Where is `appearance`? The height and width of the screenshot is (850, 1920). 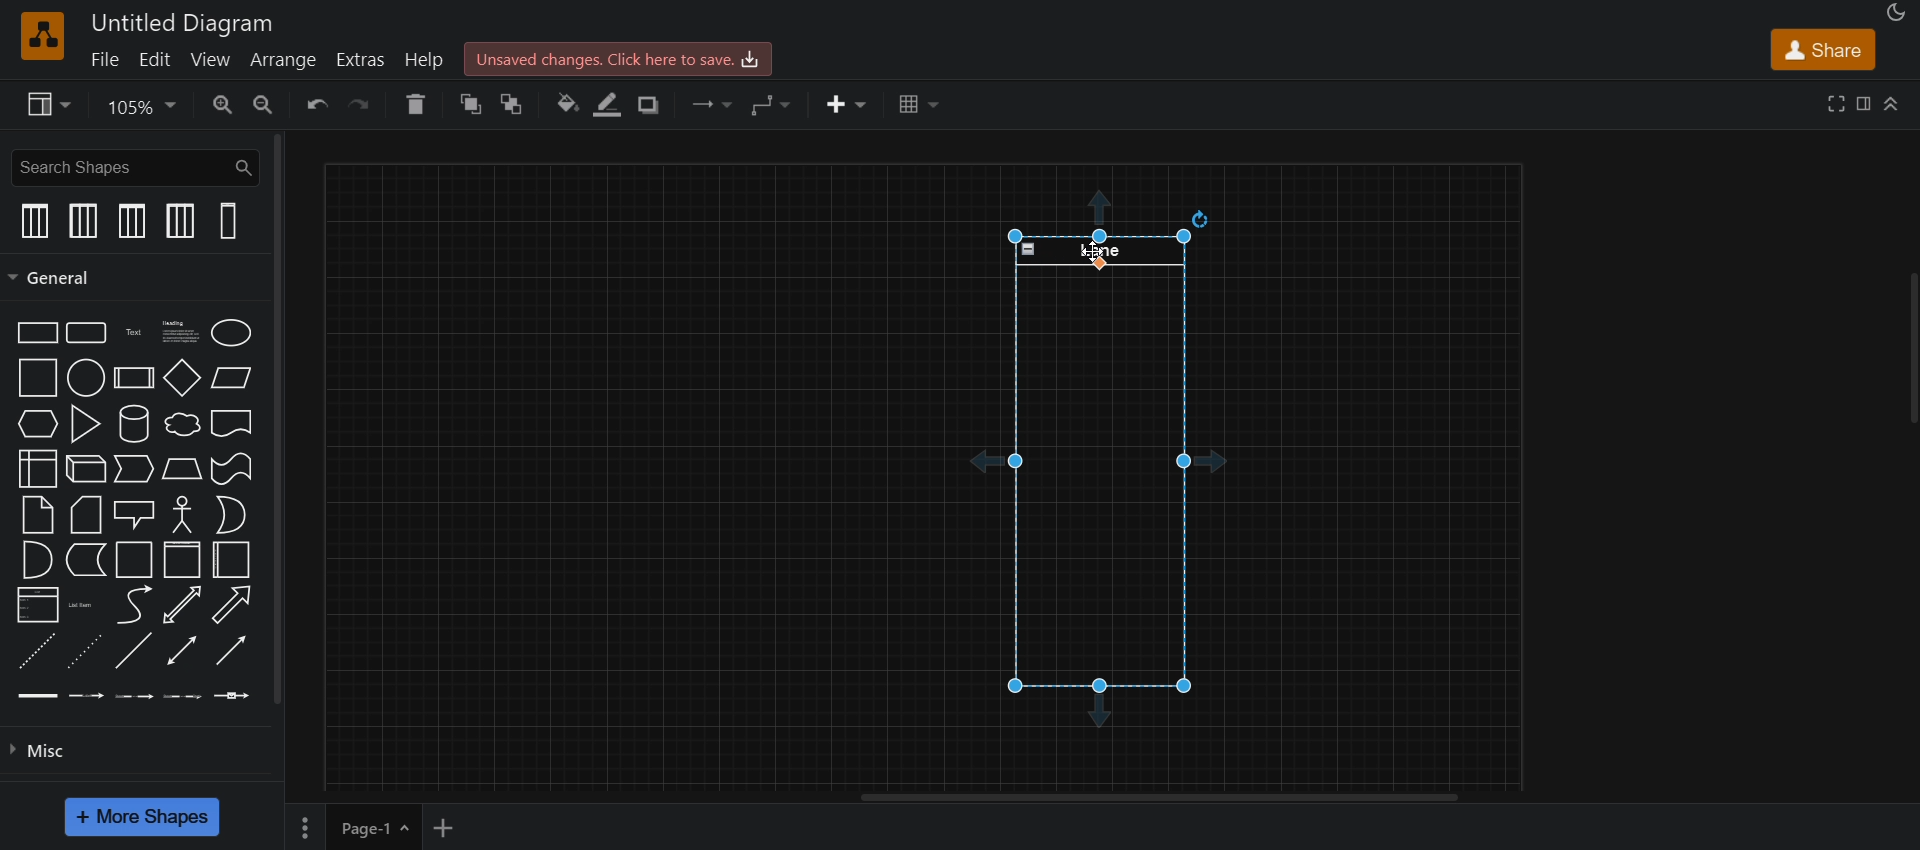
appearance is located at coordinates (1894, 13).